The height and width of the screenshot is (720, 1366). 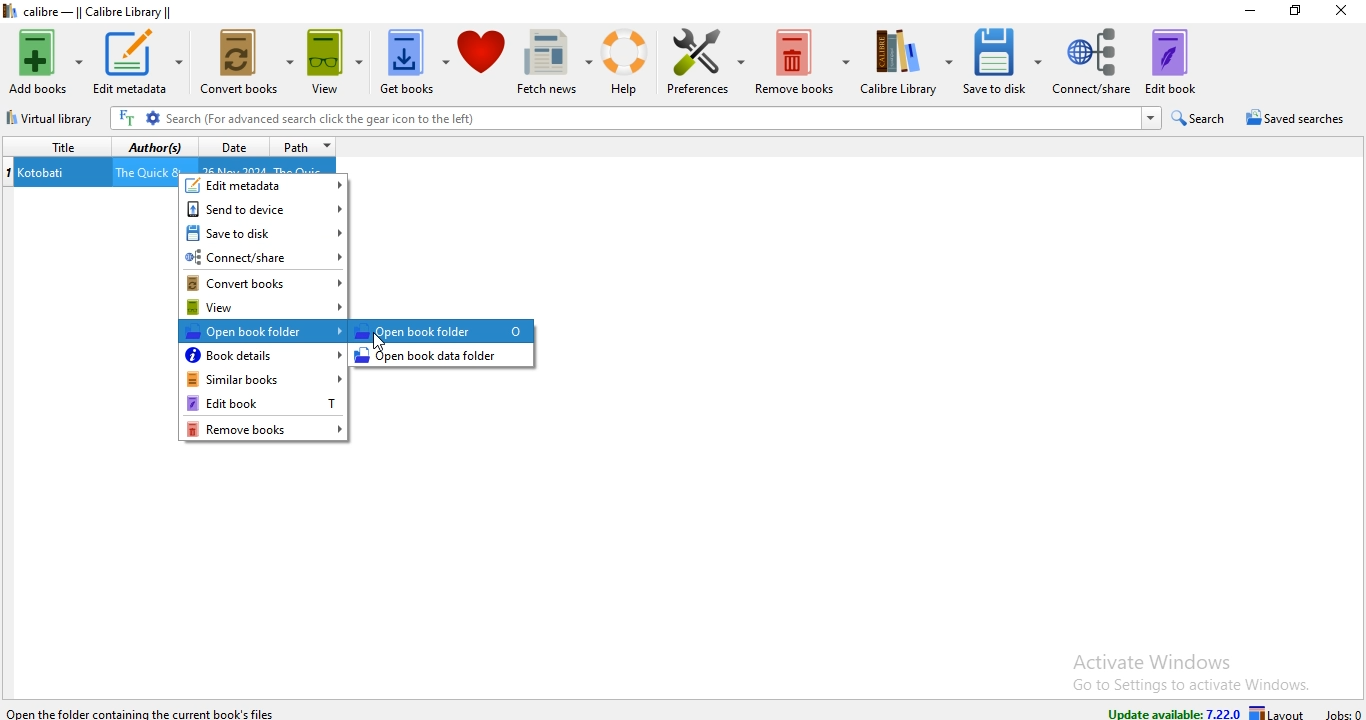 I want to click on update available: 7.22.0, so click(x=1172, y=710).